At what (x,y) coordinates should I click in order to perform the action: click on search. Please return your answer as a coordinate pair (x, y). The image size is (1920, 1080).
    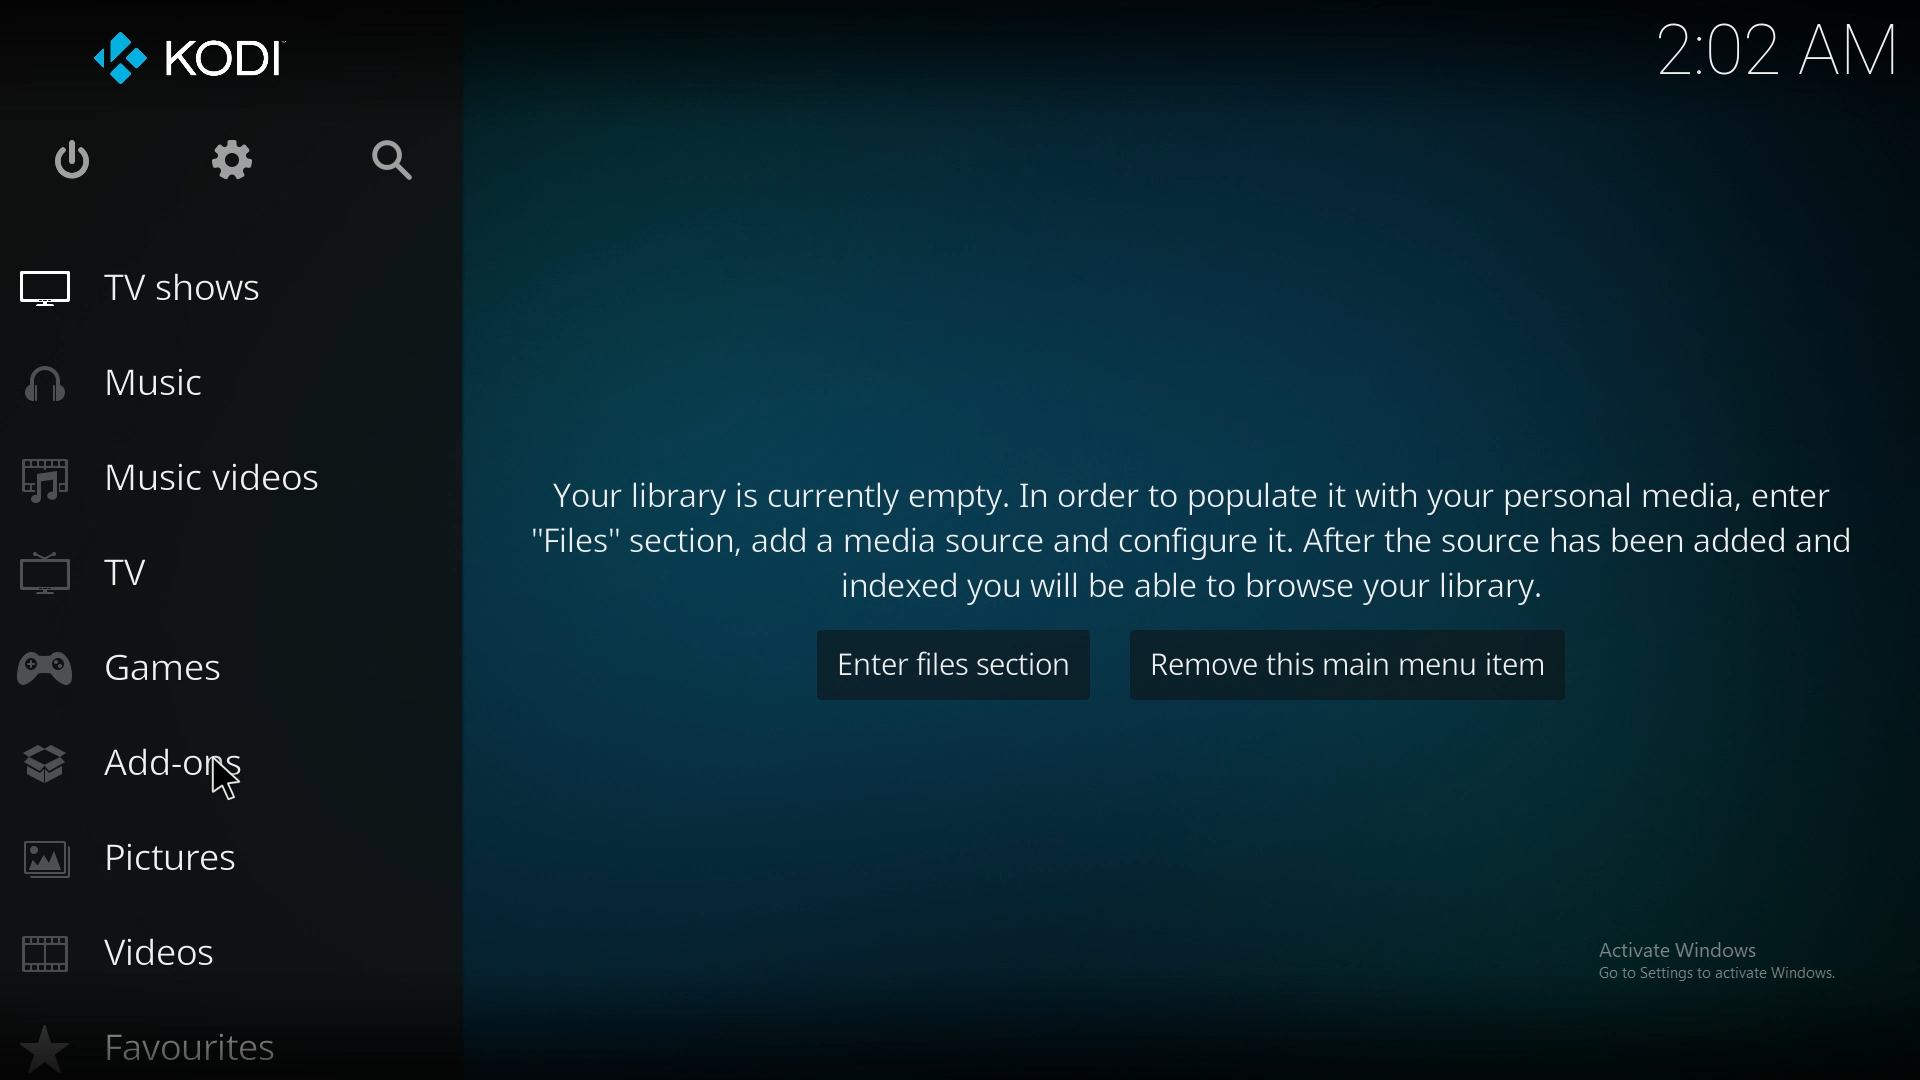
    Looking at the image, I should click on (393, 163).